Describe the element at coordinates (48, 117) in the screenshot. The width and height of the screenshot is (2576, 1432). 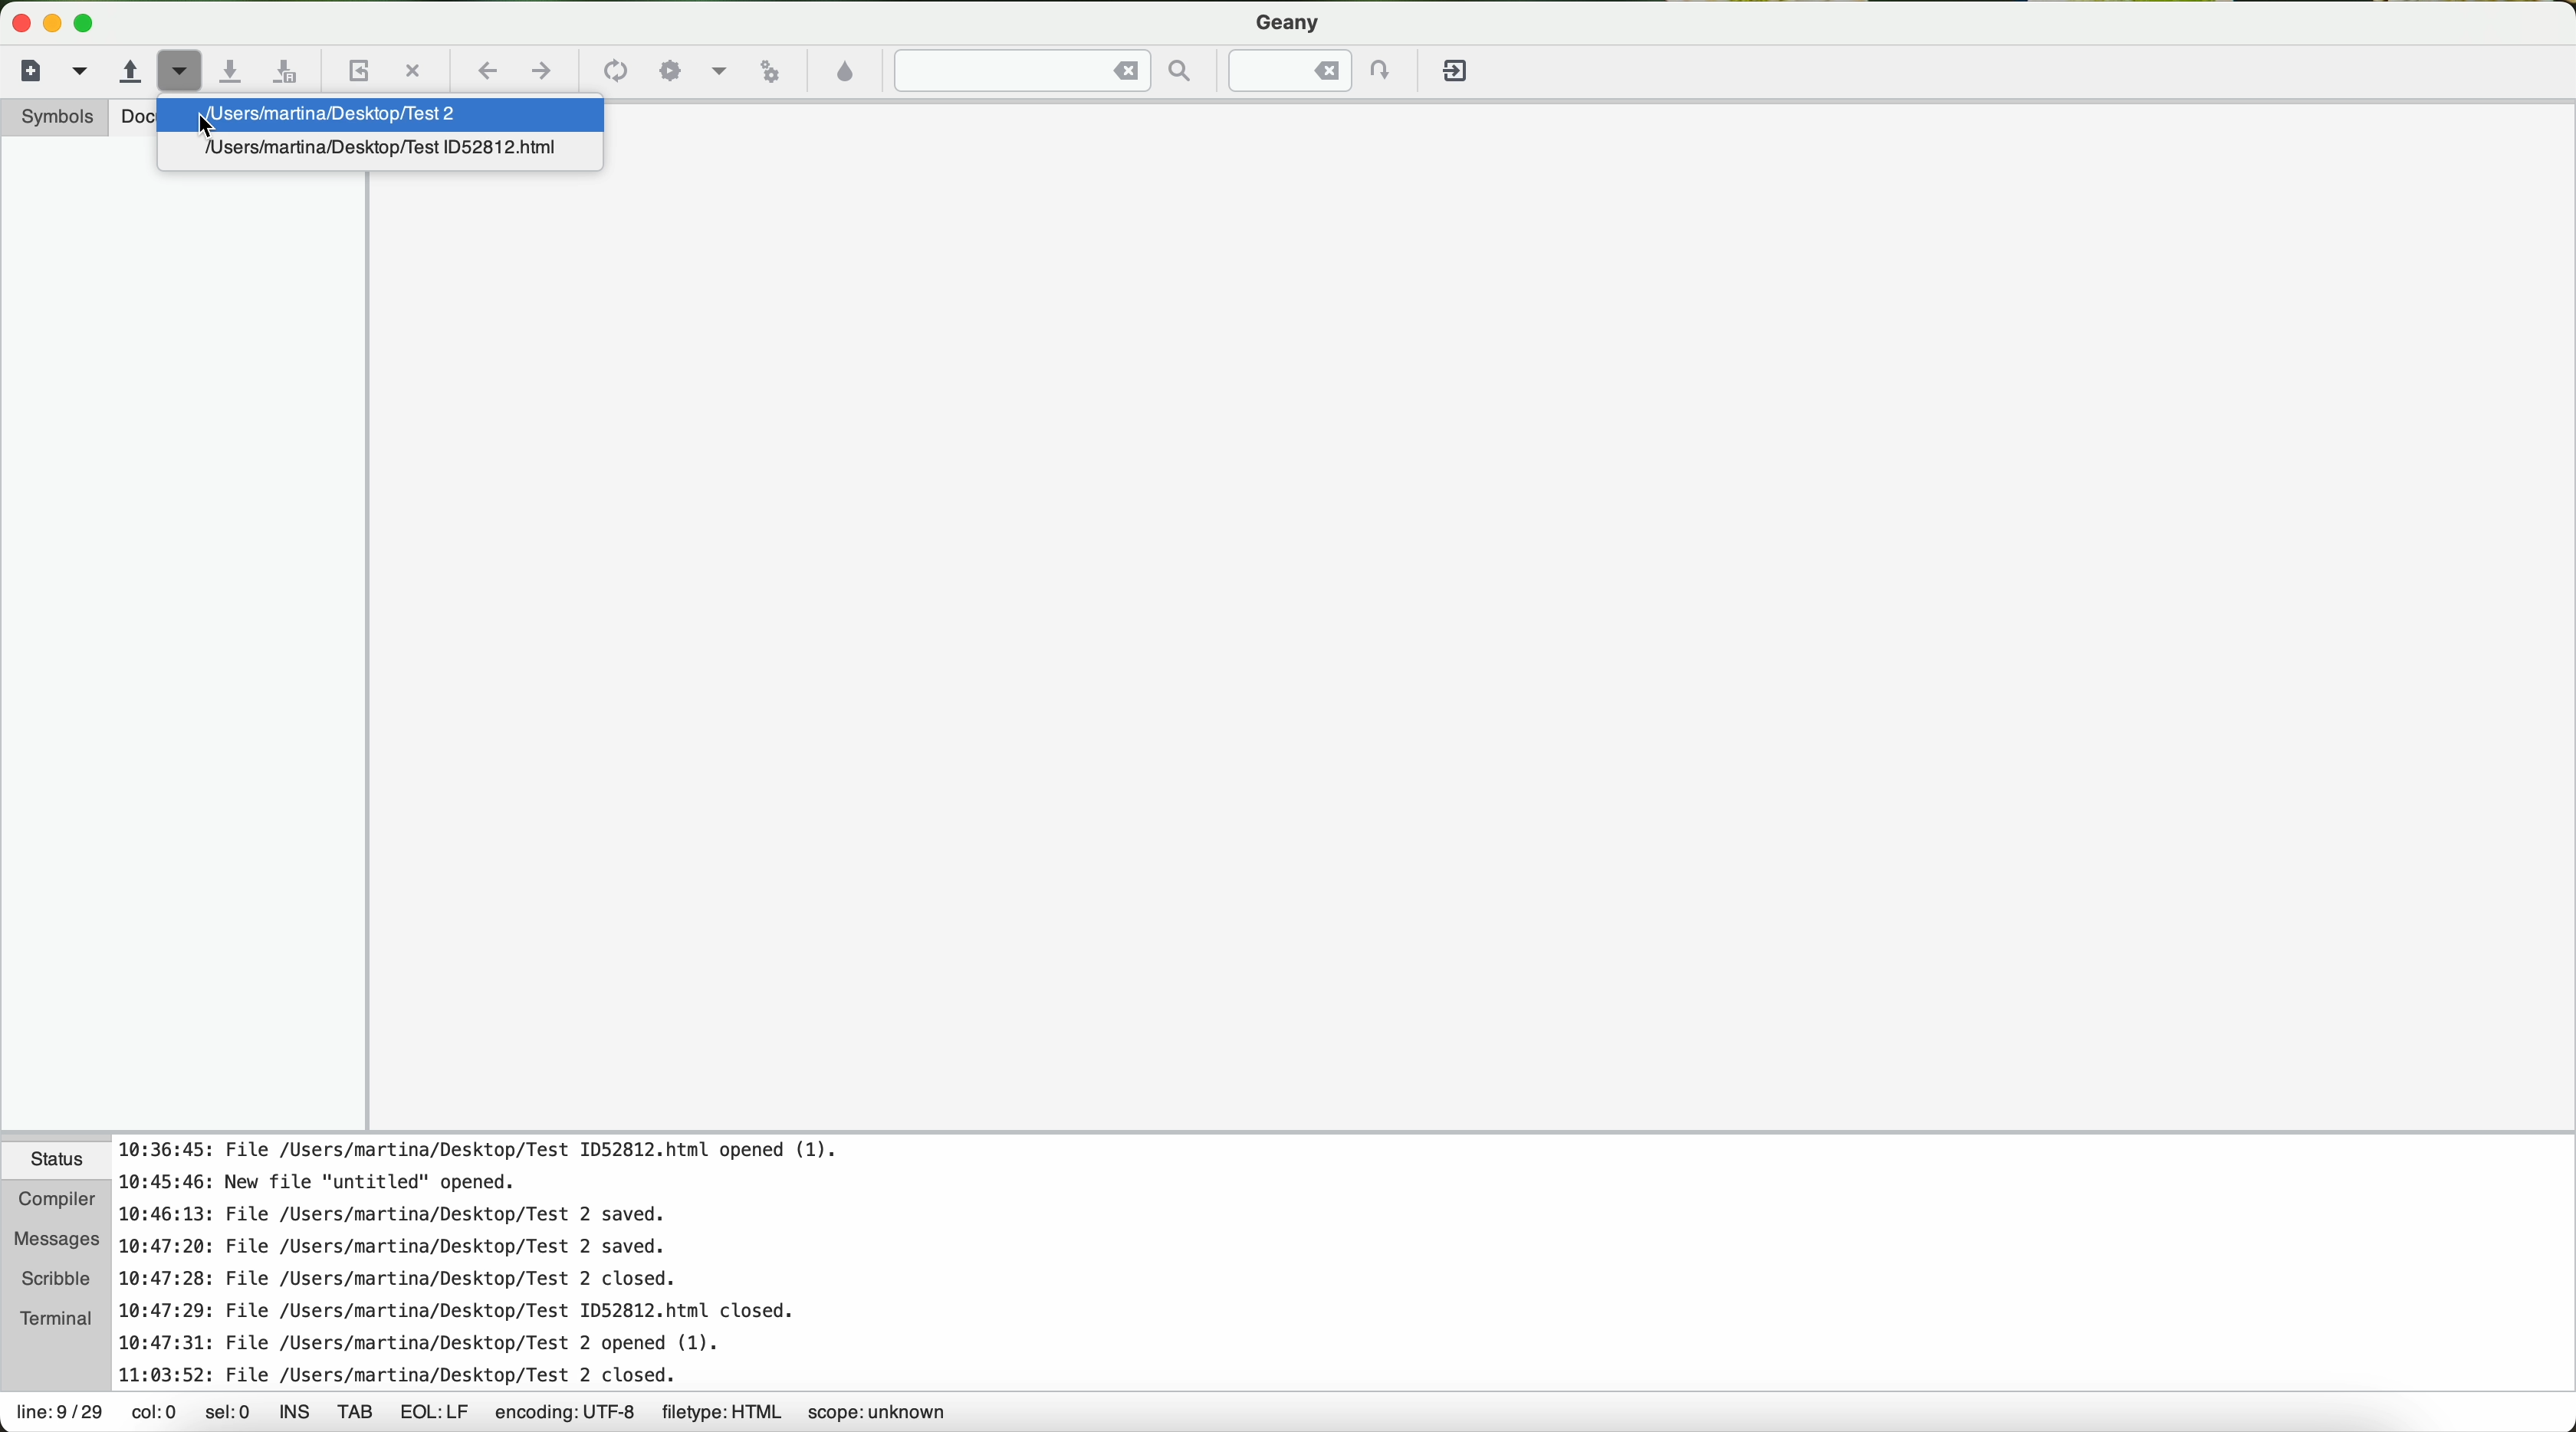
I see `symbols` at that location.